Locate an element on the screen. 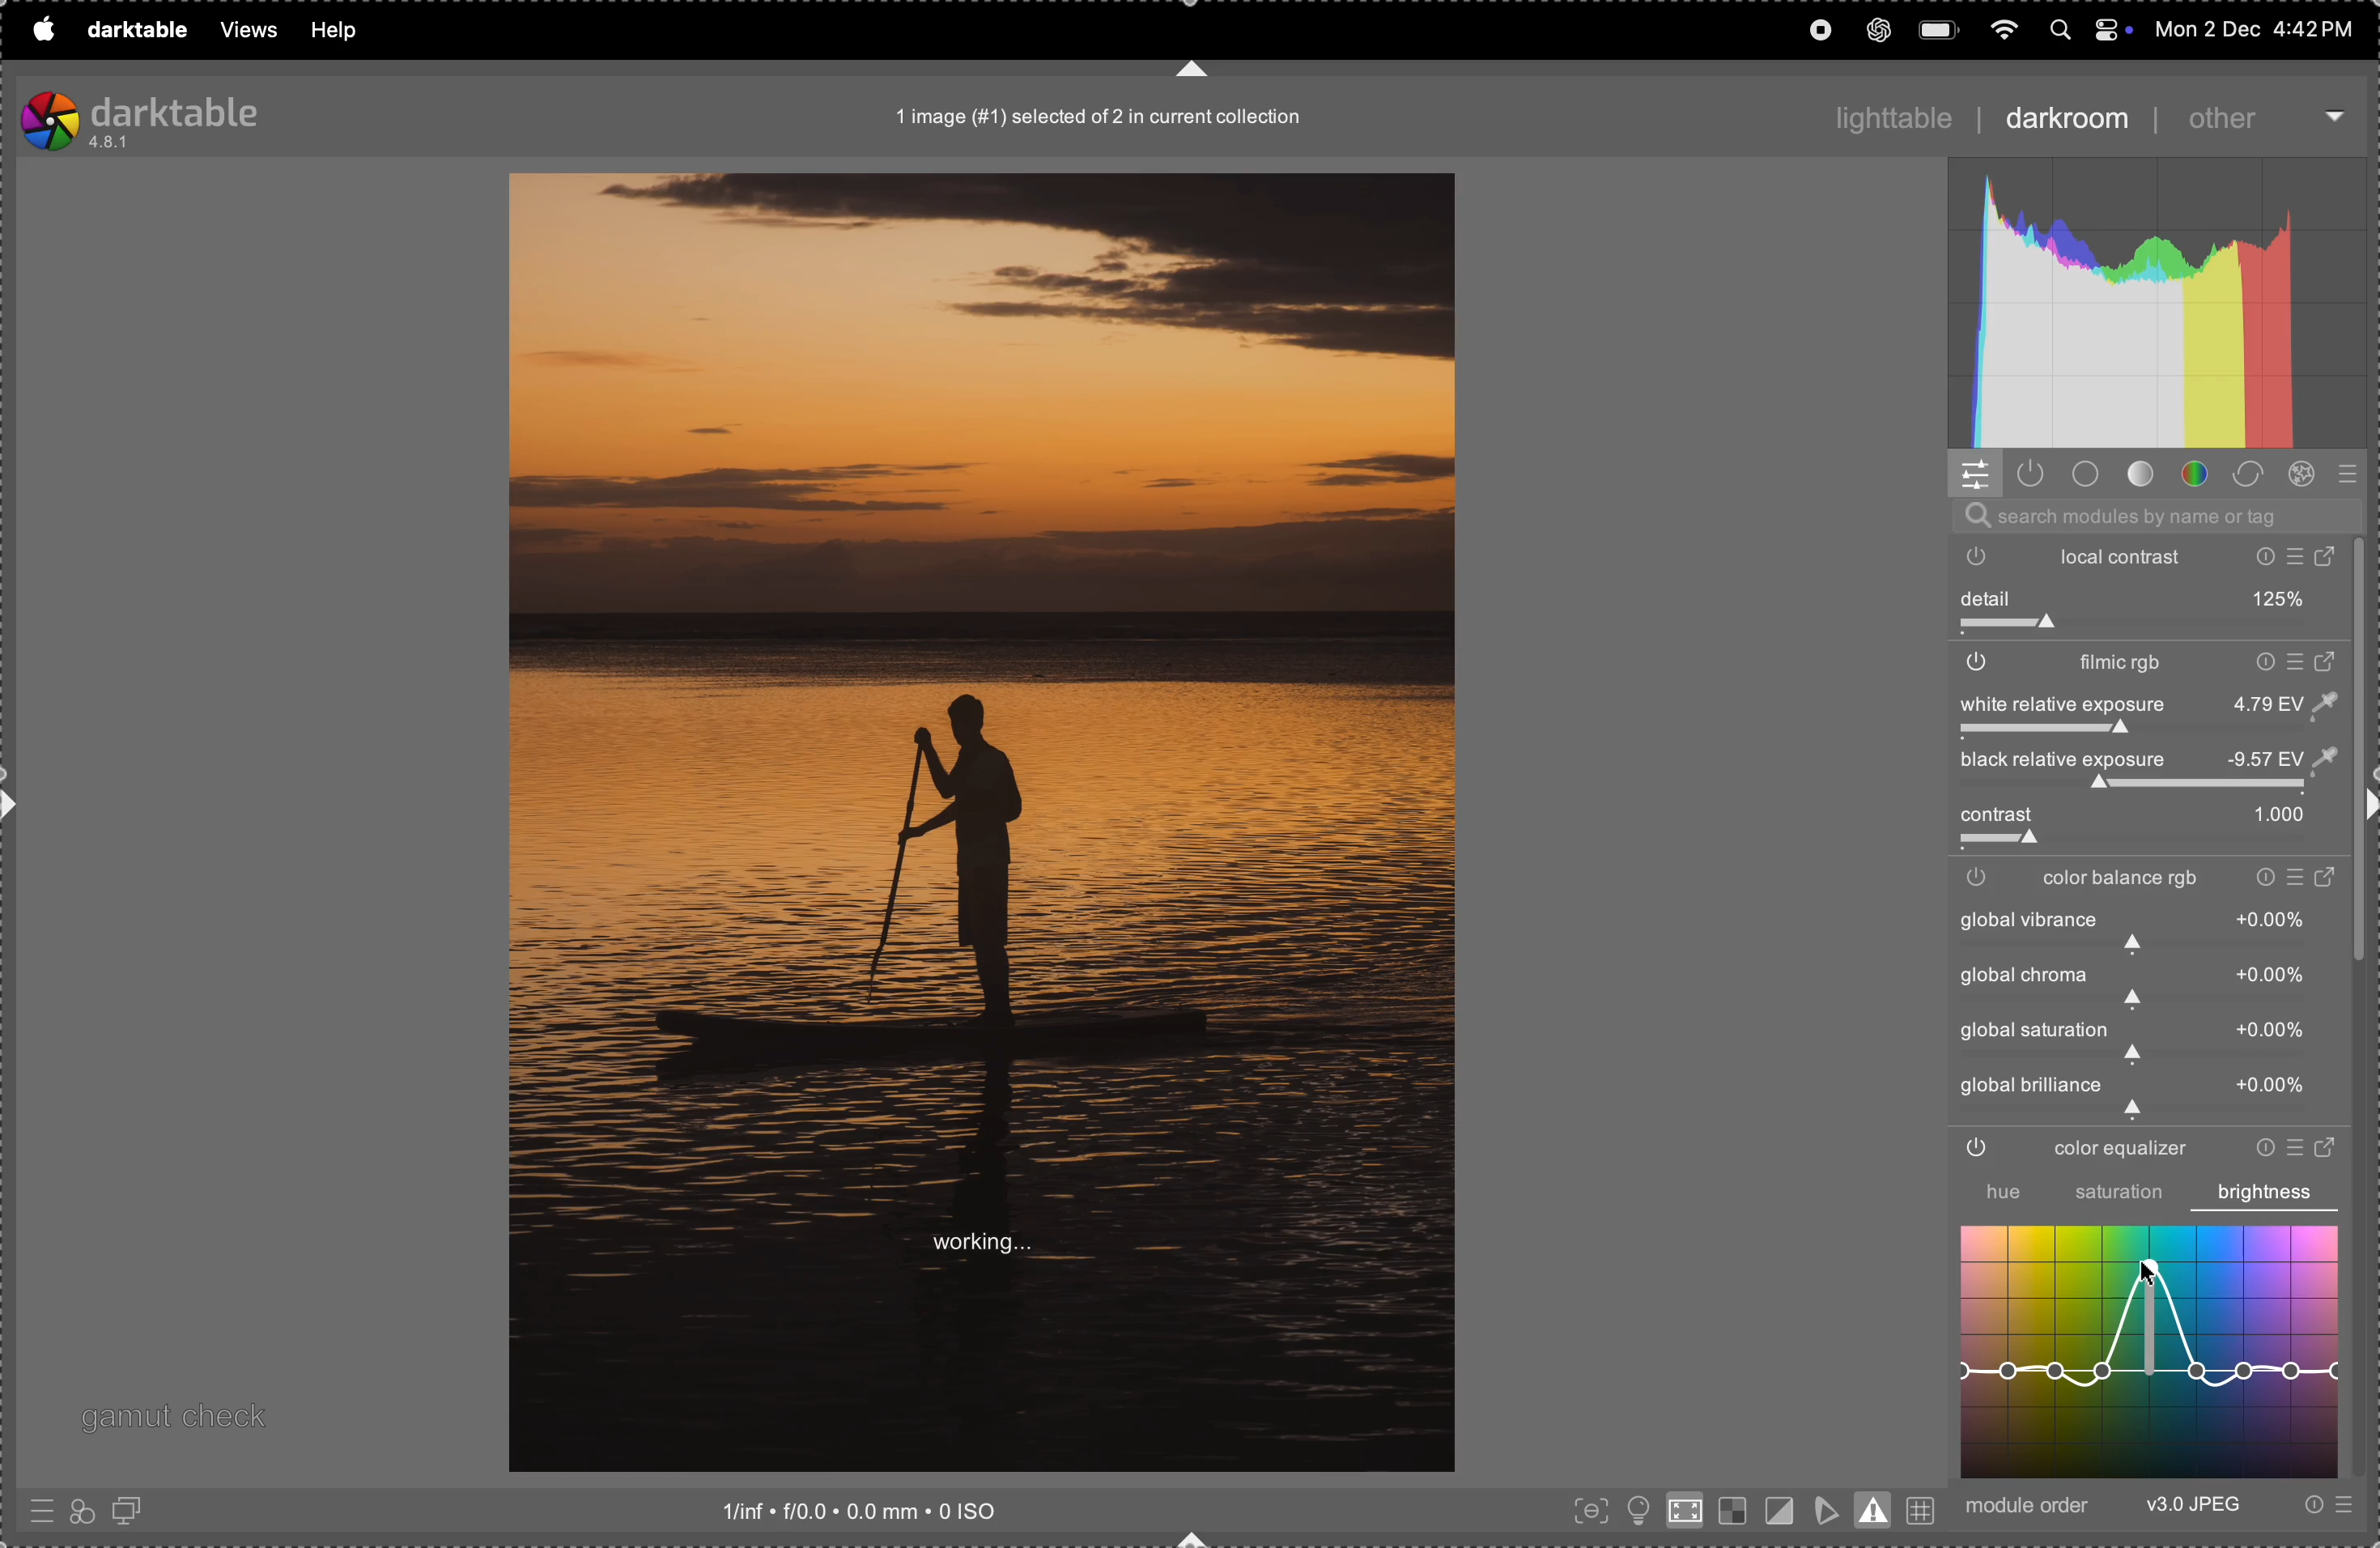 The image size is (2380, 1548). hue is located at coordinates (1991, 1192).